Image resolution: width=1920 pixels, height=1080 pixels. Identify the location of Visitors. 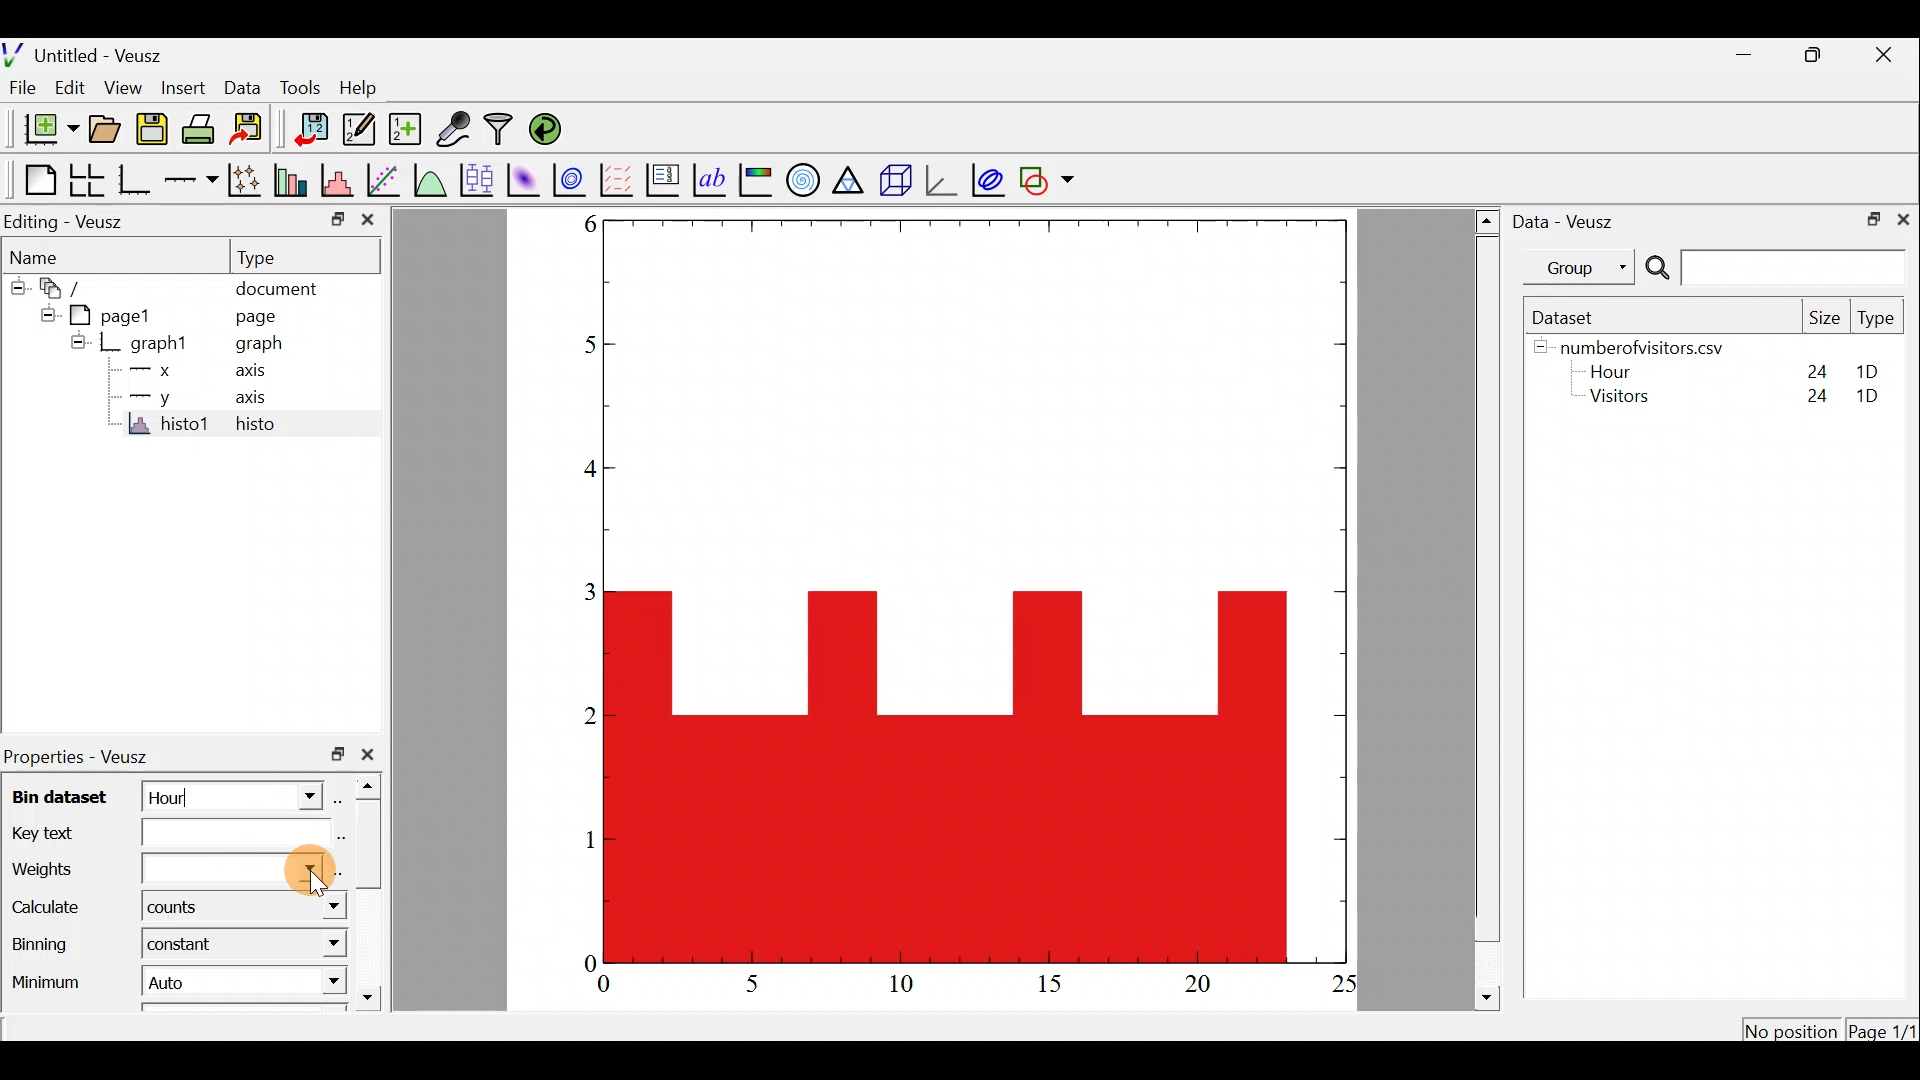
(1627, 400).